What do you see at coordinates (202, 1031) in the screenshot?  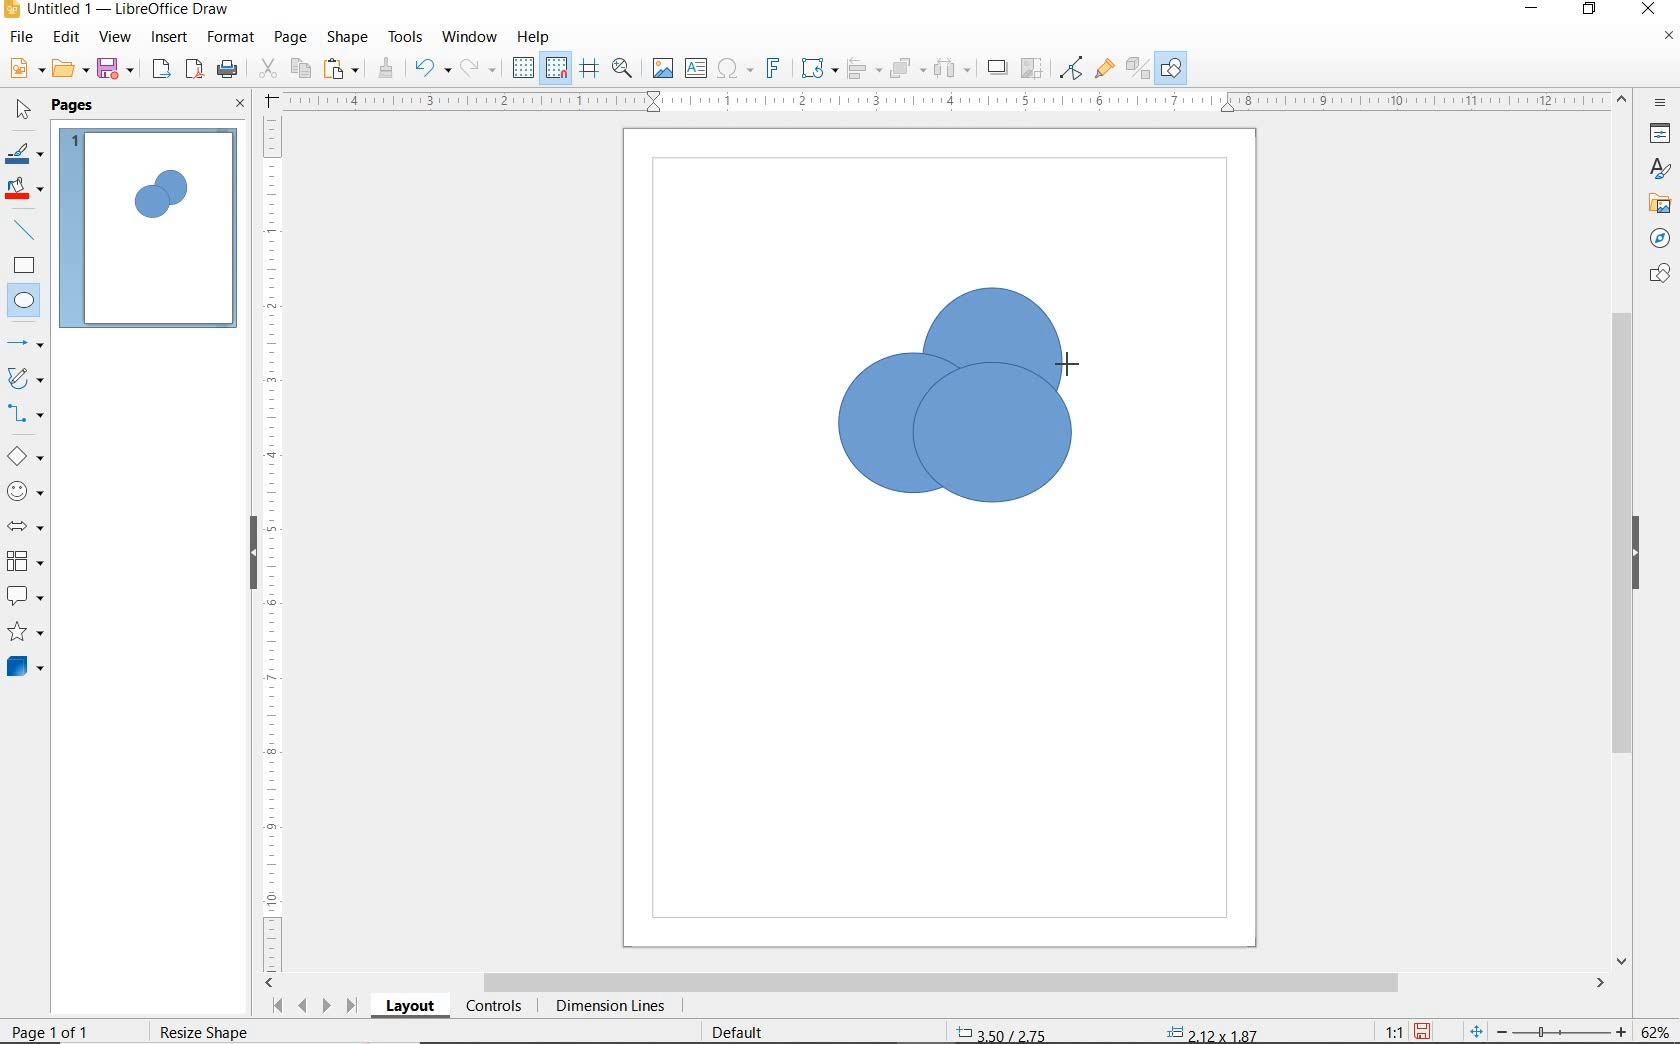 I see `rESIZE sHAPE` at bounding box center [202, 1031].